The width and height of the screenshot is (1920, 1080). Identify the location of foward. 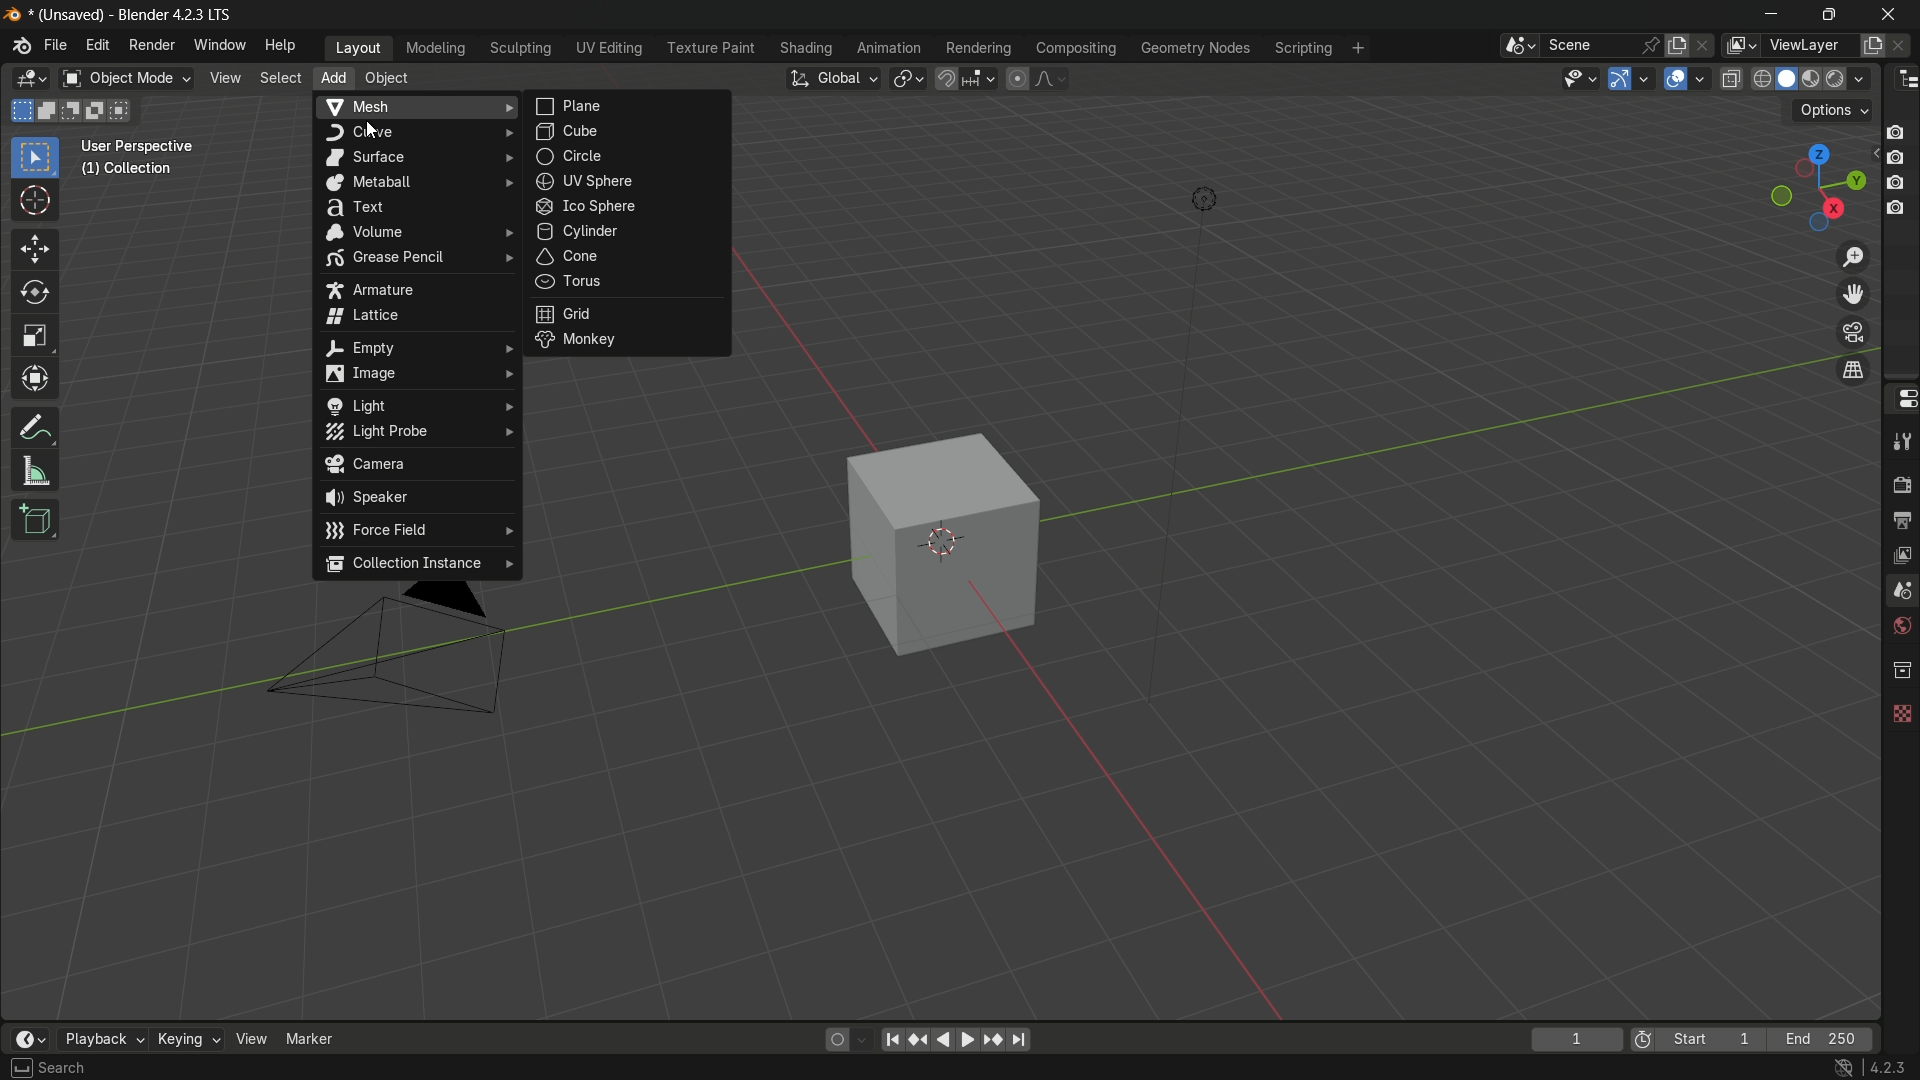
(968, 1039).